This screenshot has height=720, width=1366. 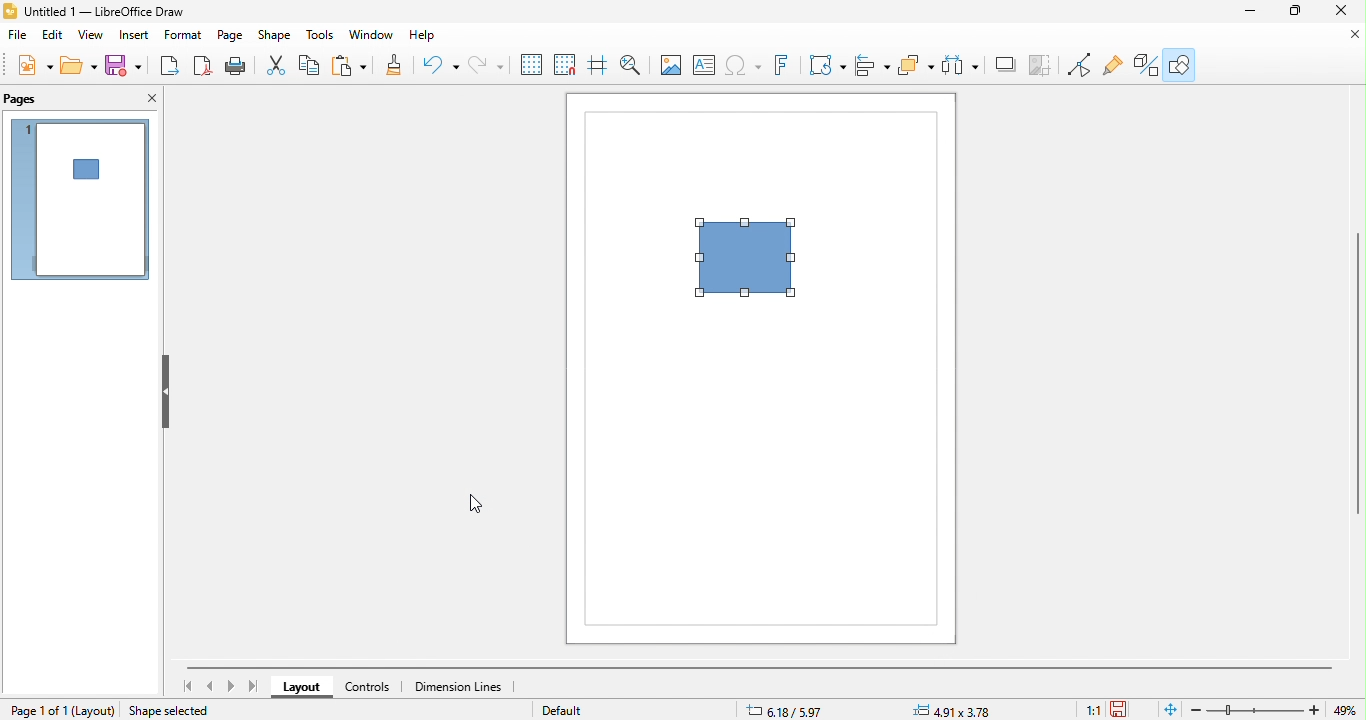 I want to click on cursor, so click(x=474, y=503).